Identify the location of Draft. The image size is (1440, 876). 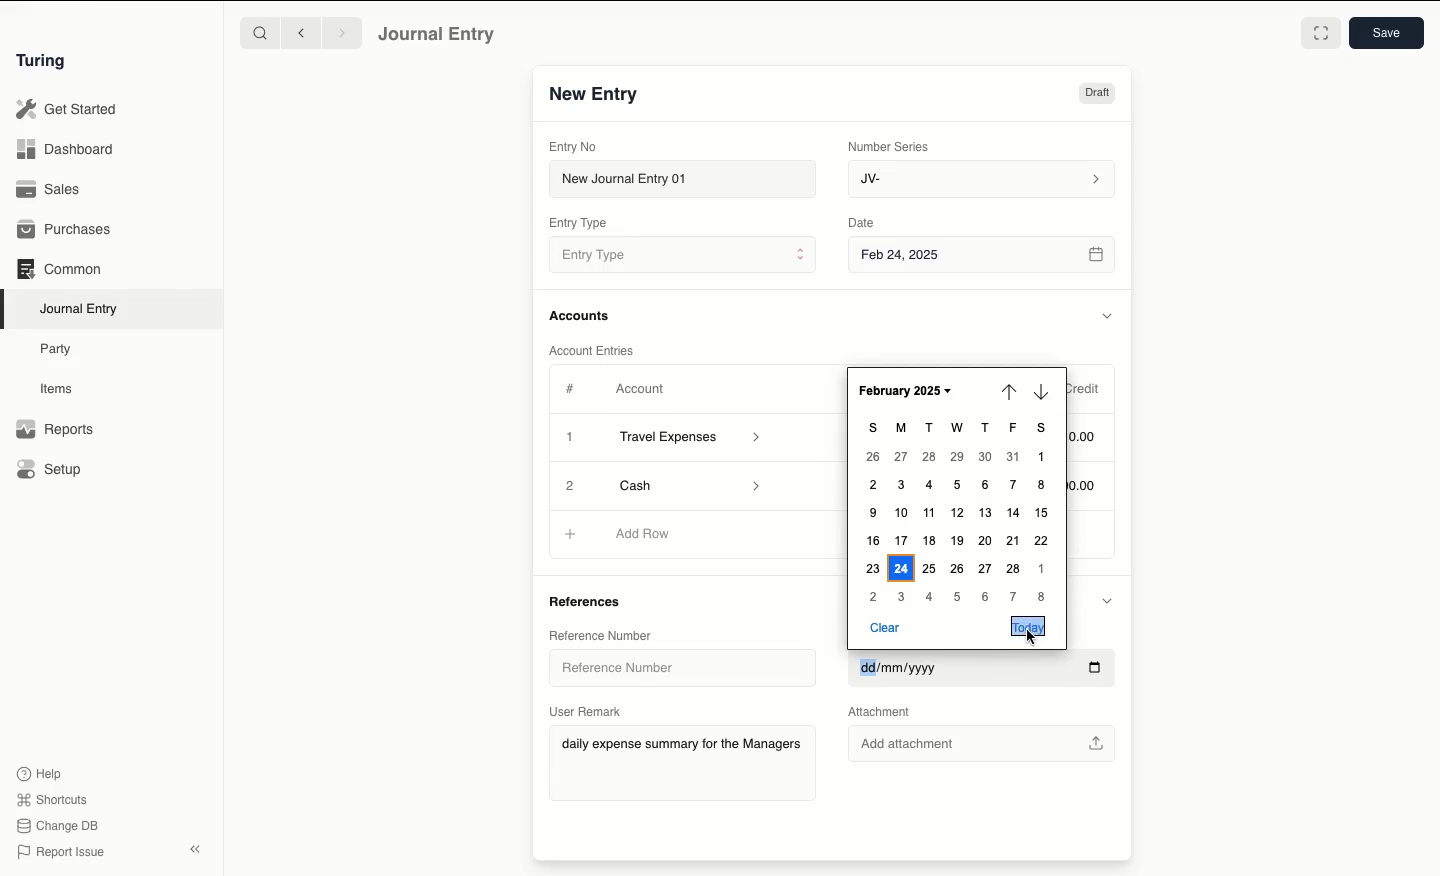
(1097, 93).